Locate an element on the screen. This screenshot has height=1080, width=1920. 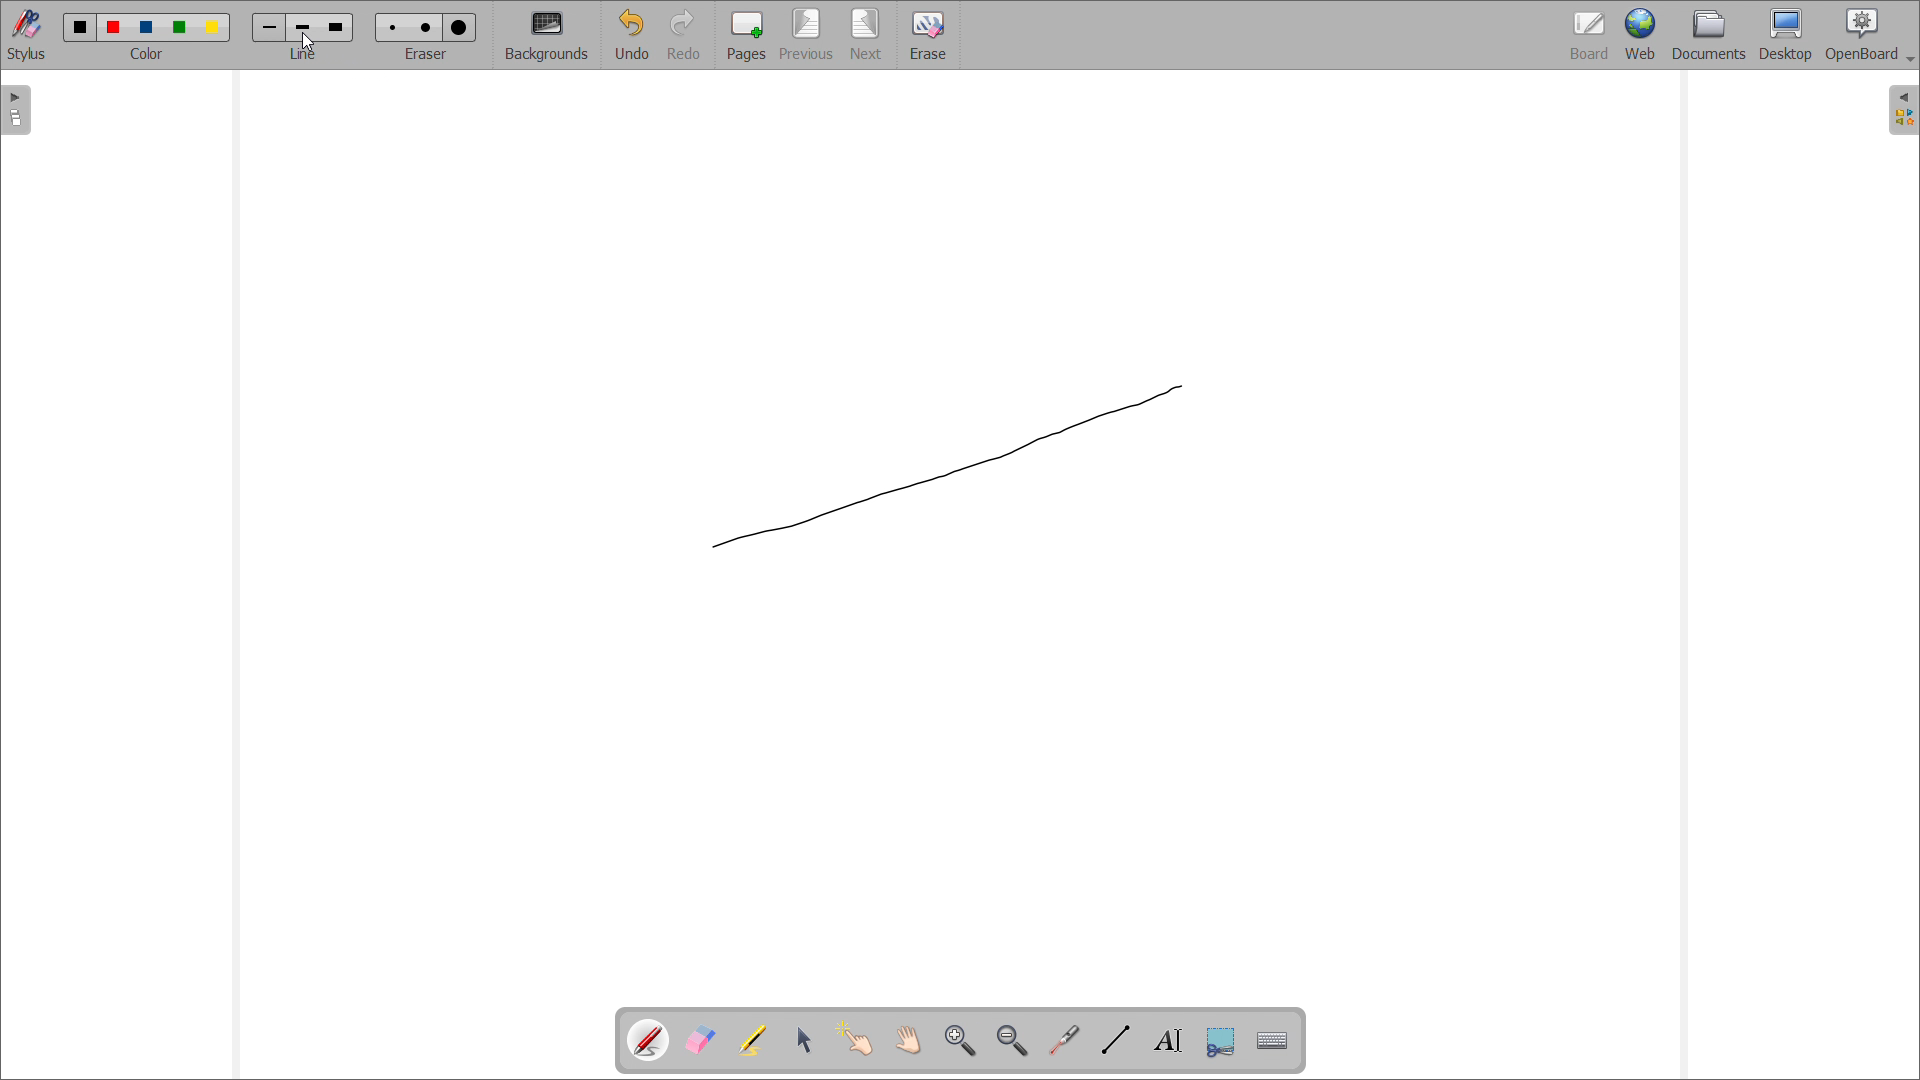
openboard settings is located at coordinates (1869, 35).